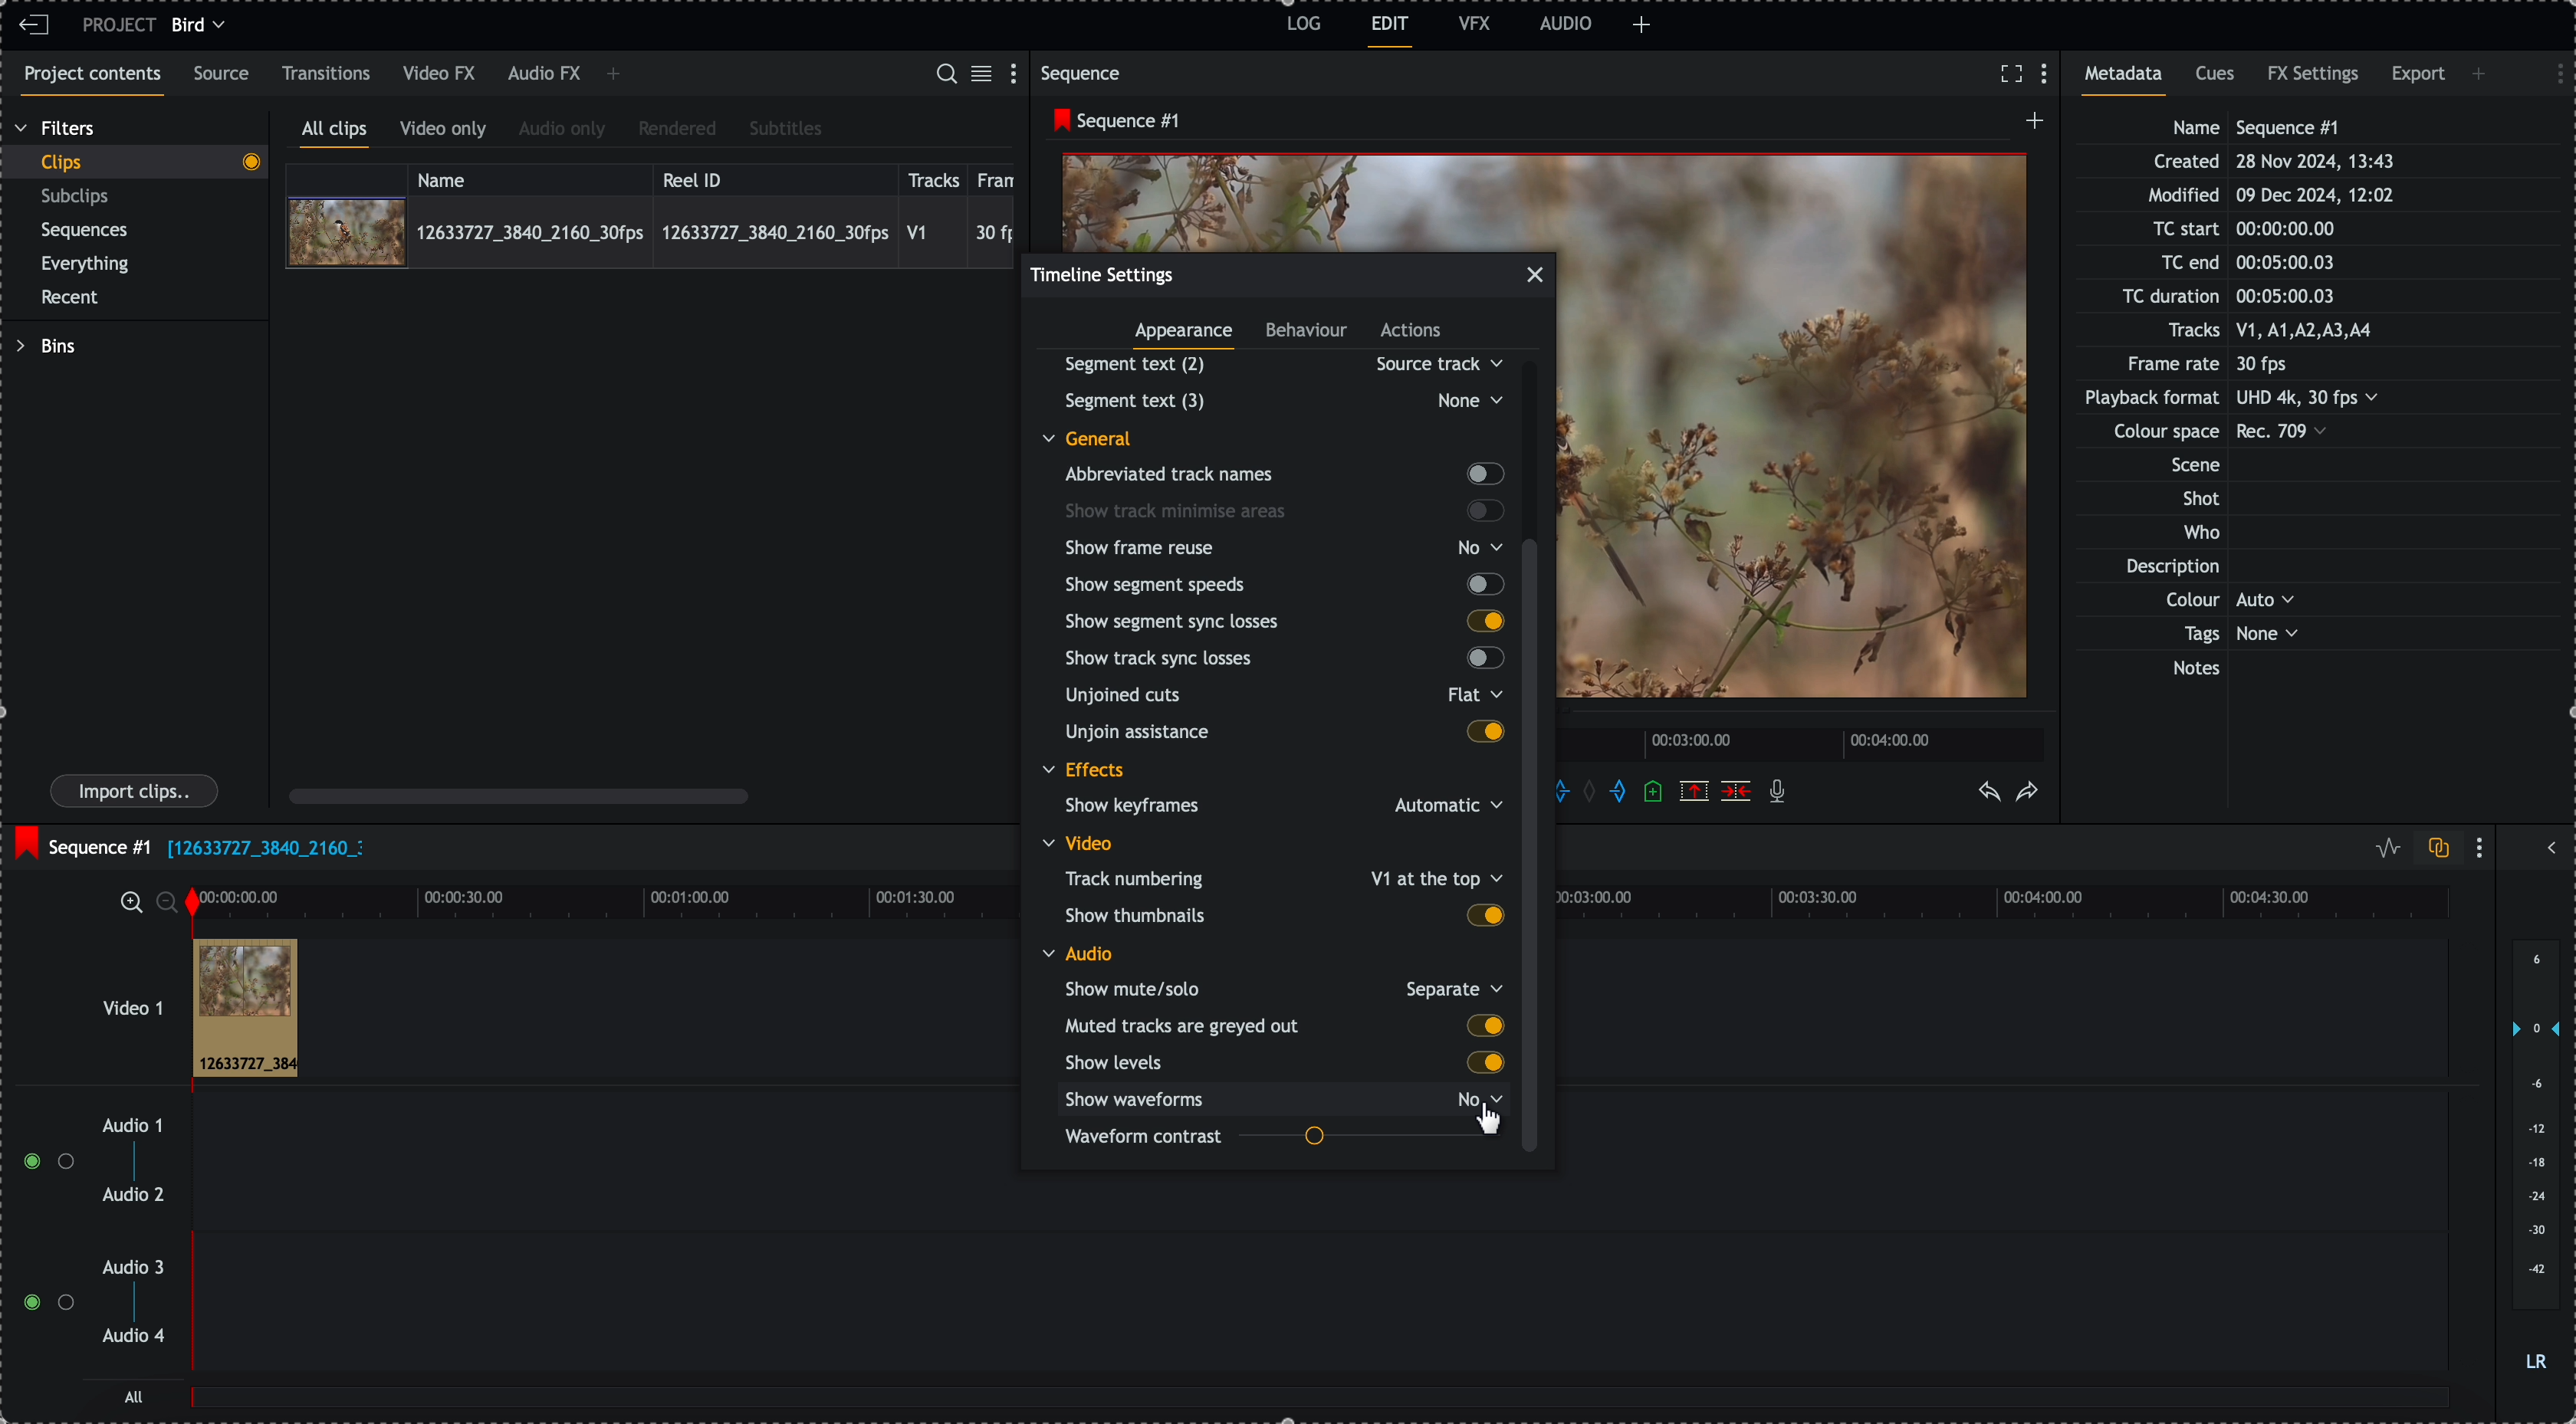 The height and width of the screenshot is (1424, 2576). Describe the element at coordinates (1655, 793) in the screenshot. I see `add a cue at the current position` at that location.